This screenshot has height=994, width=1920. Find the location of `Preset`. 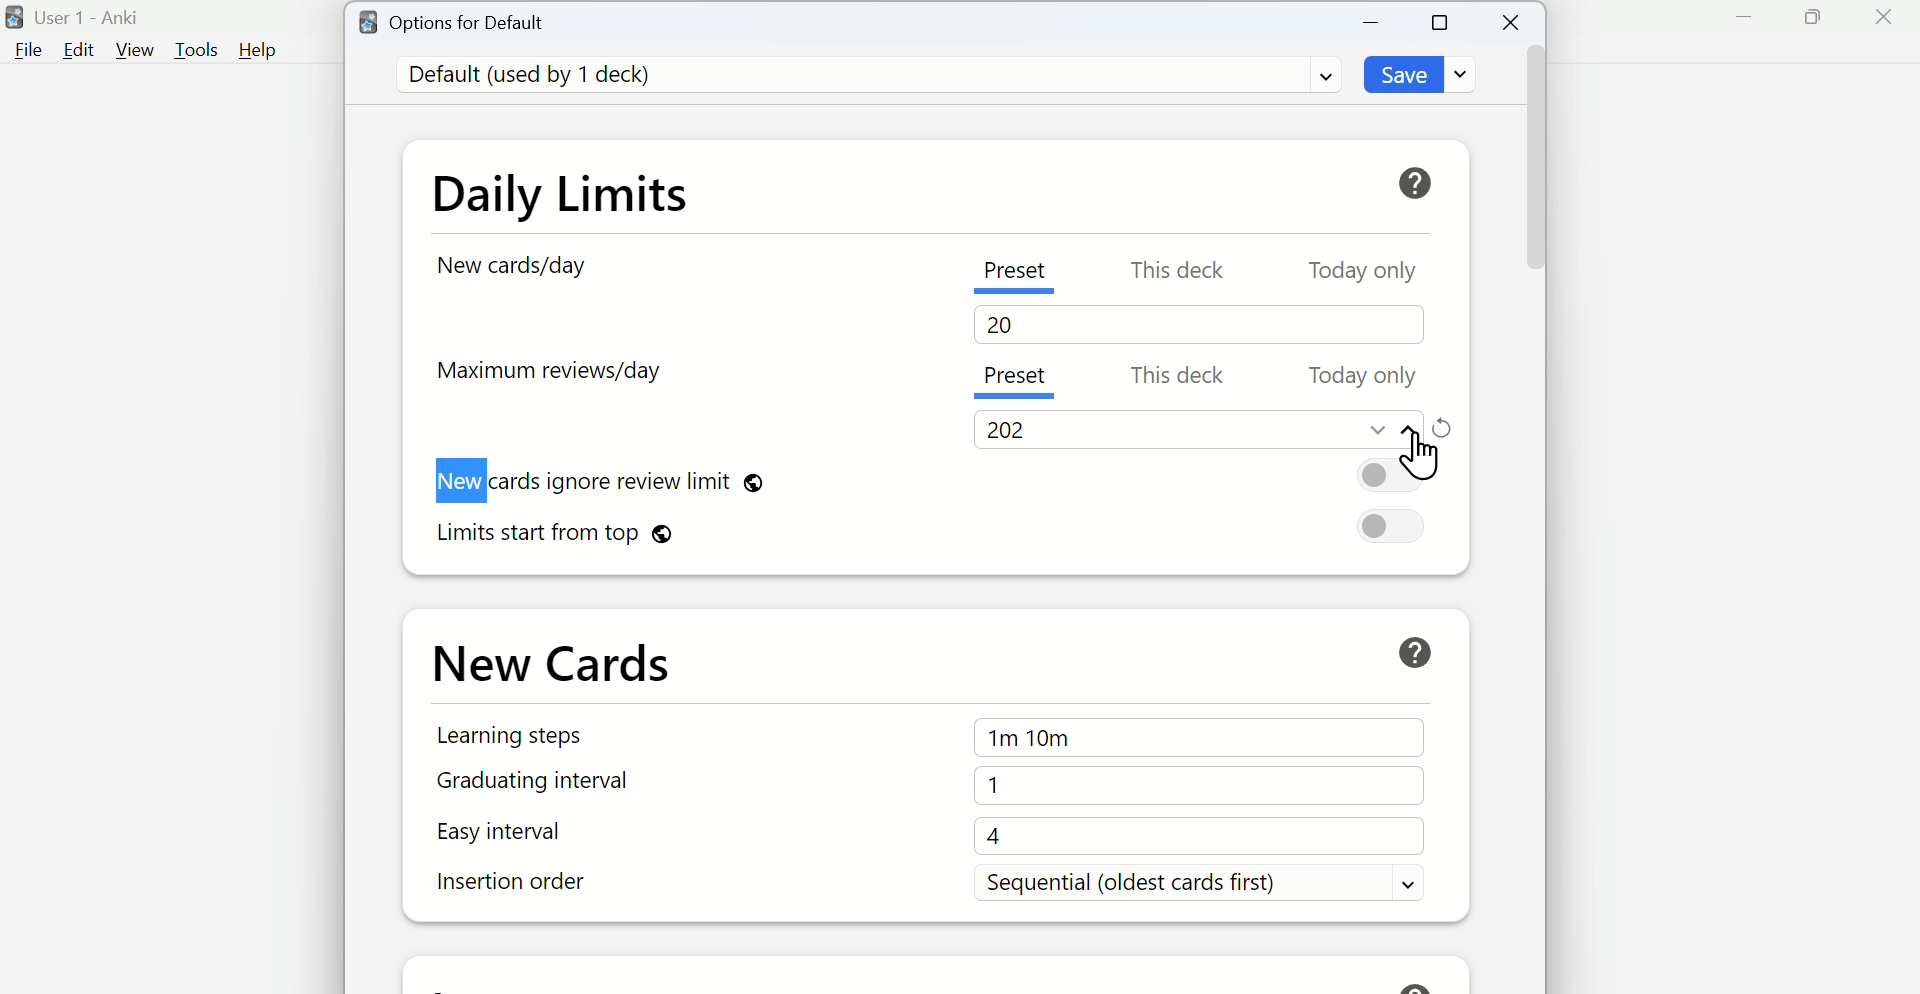

Preset is located at coordinates (1015, 378).